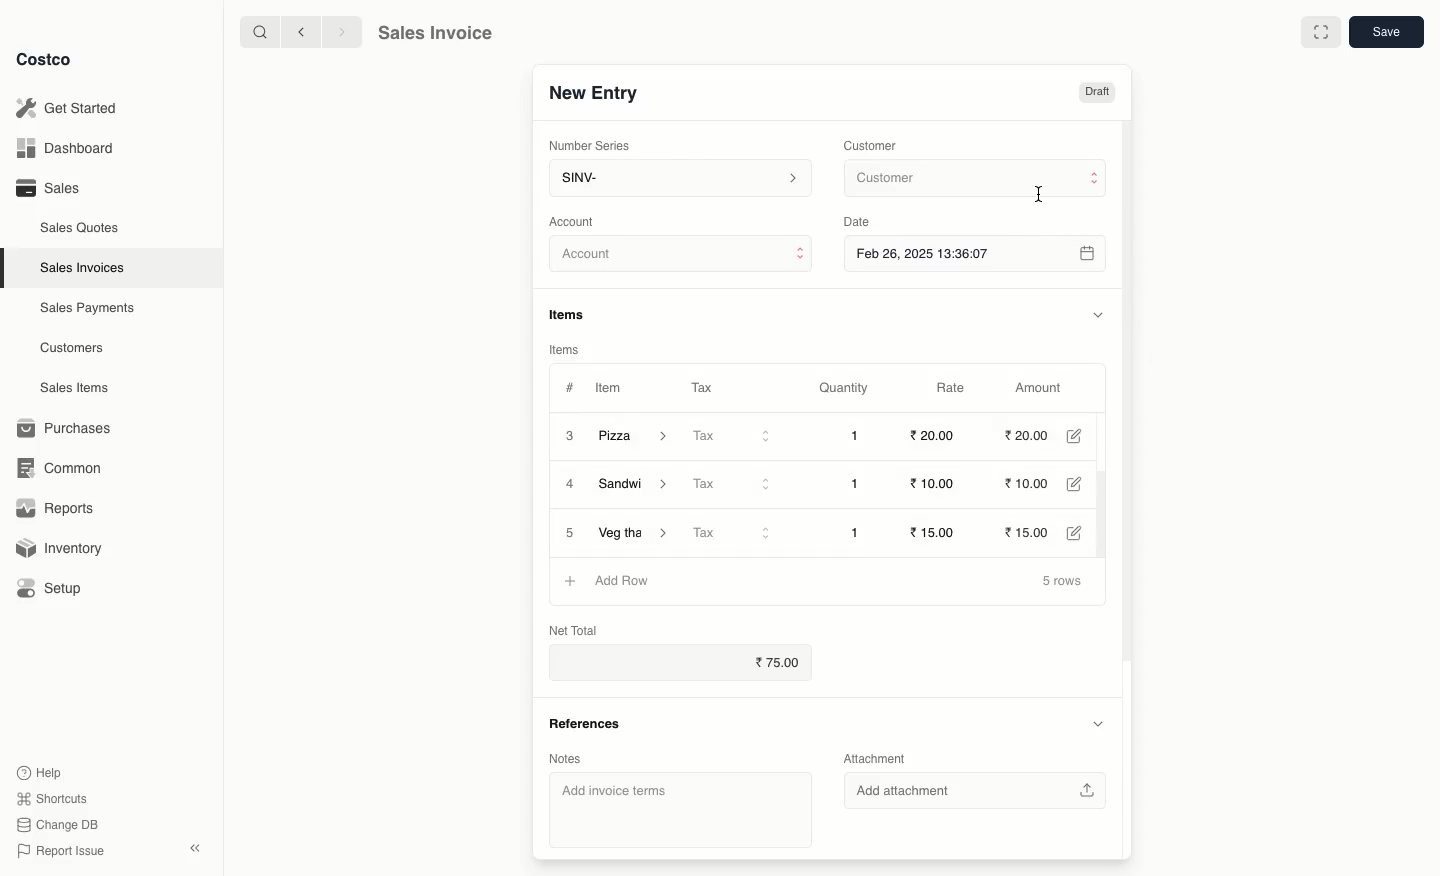 The height and width of the screenshot is (876, 1440). What do you see at coordinates (873, 144) in the screenshot?
I see `Customer` at bounding box center [873, 144].